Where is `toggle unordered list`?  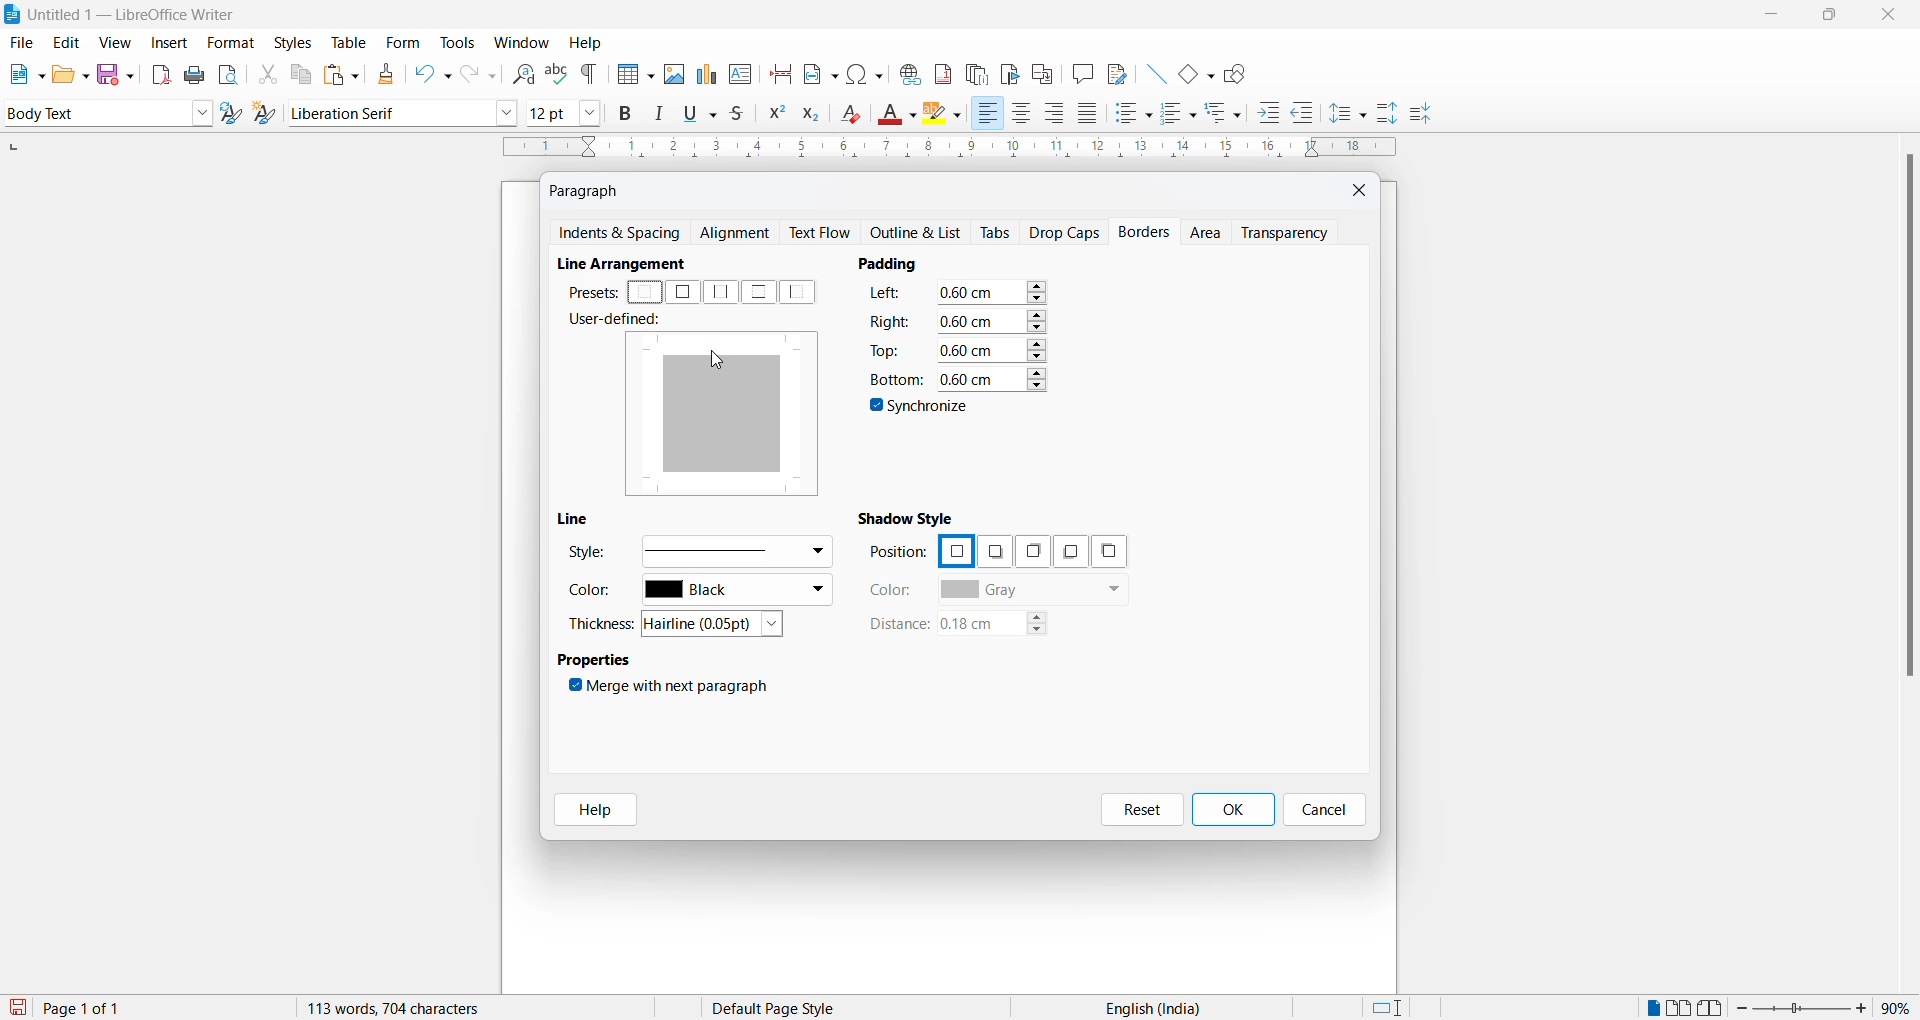
toggle unordered list is located at coordinates (1133, 113).